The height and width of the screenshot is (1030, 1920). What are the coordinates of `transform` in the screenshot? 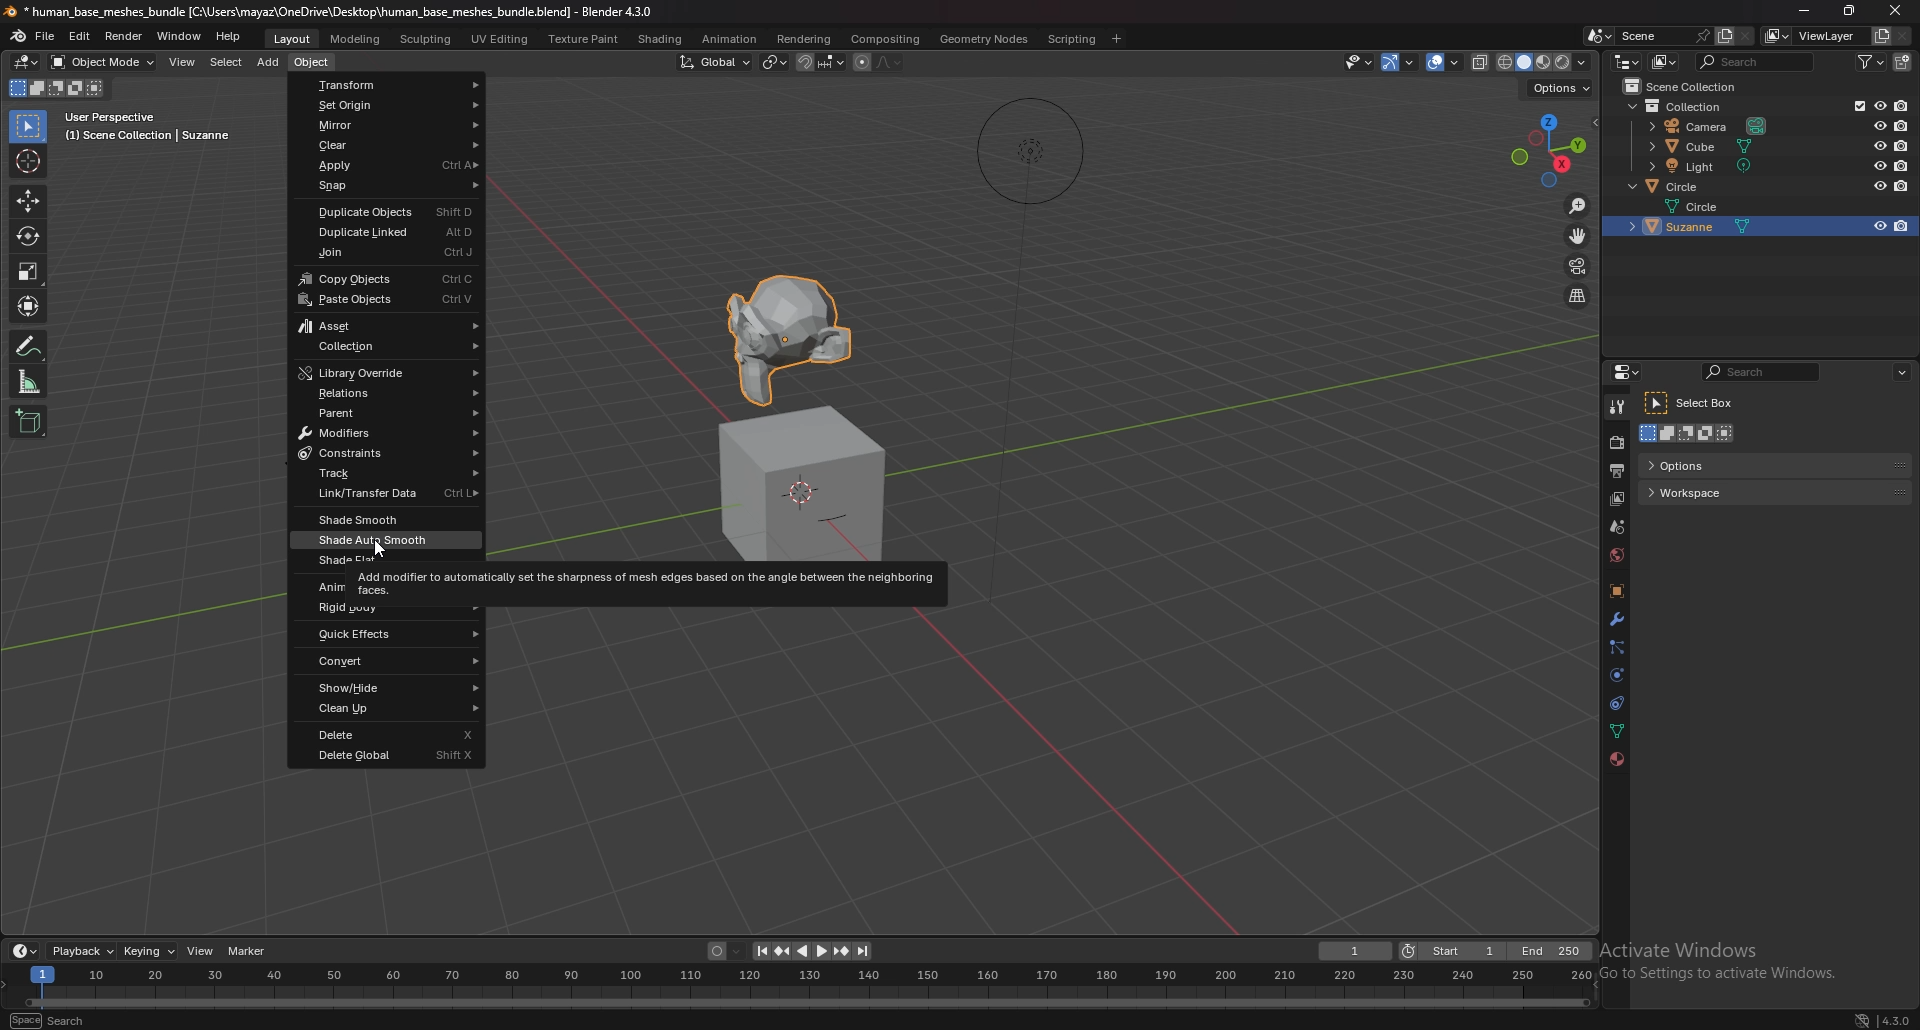 It's located at (31, 307).